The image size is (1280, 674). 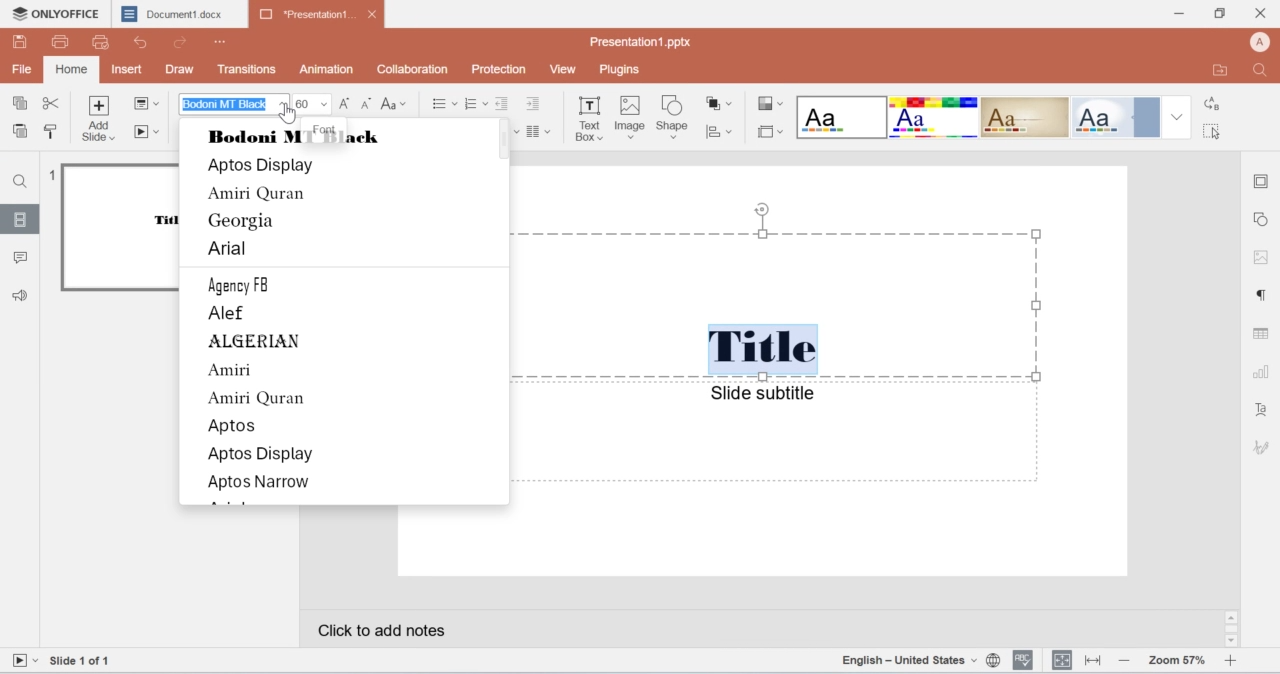 I want to click on preview, so click(x=102, y=44).